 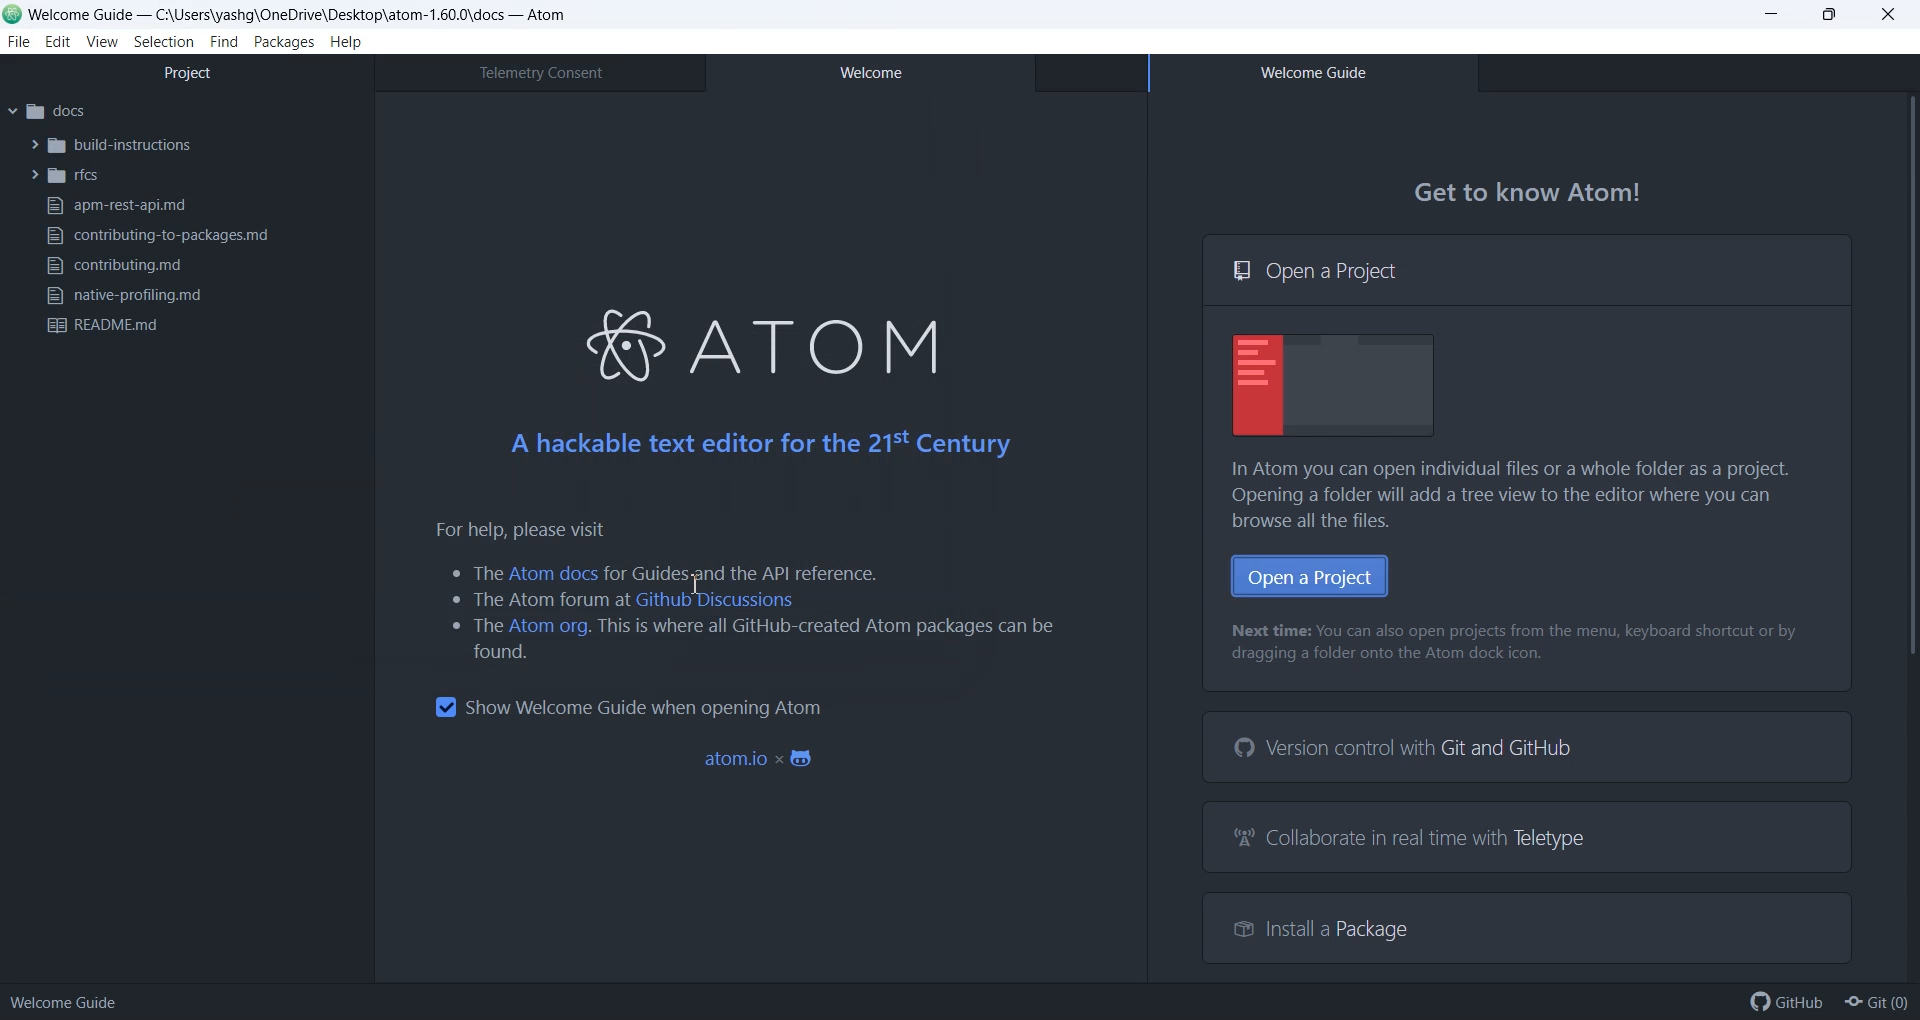 What do you see at coordinates (346, 42) in the screenshot?
I see `Help` at bounding box center [346, 42].